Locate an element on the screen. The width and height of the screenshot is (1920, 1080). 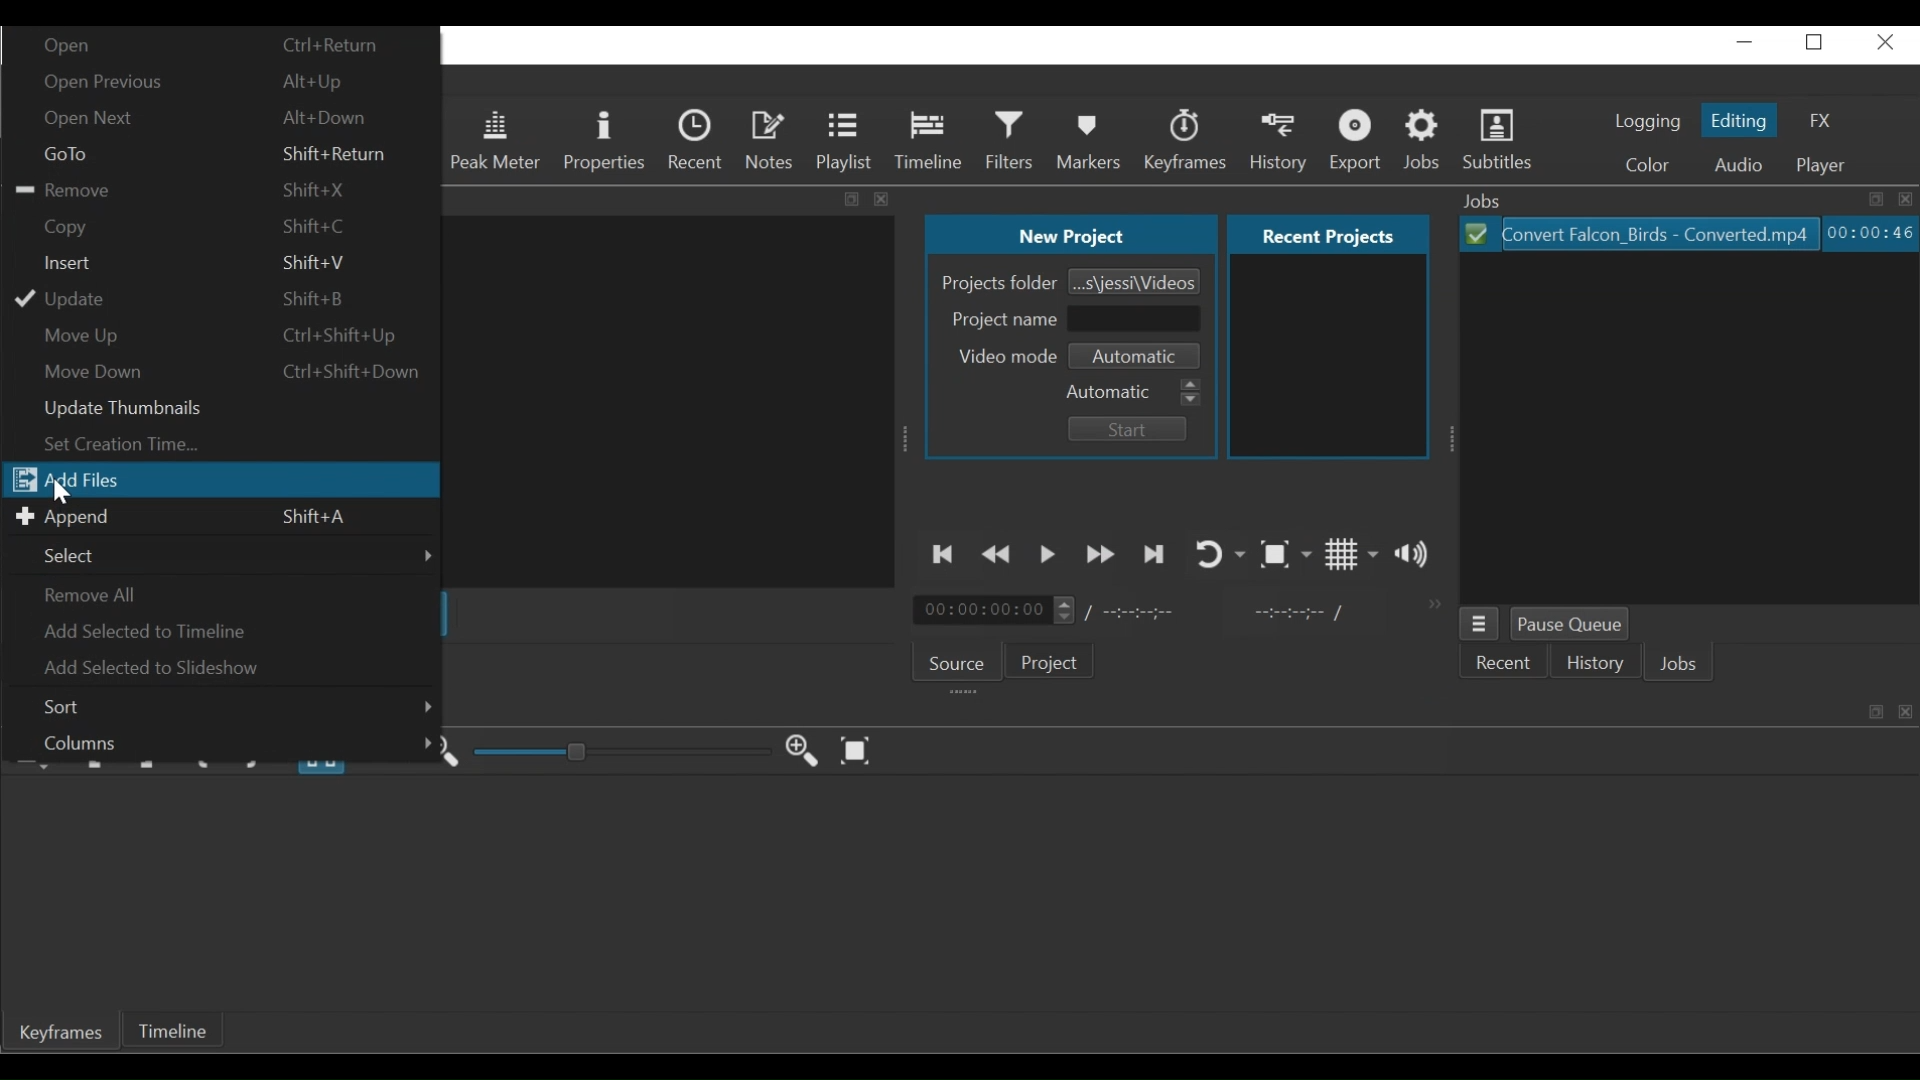
Editing is located at coordinates (1739, 118).